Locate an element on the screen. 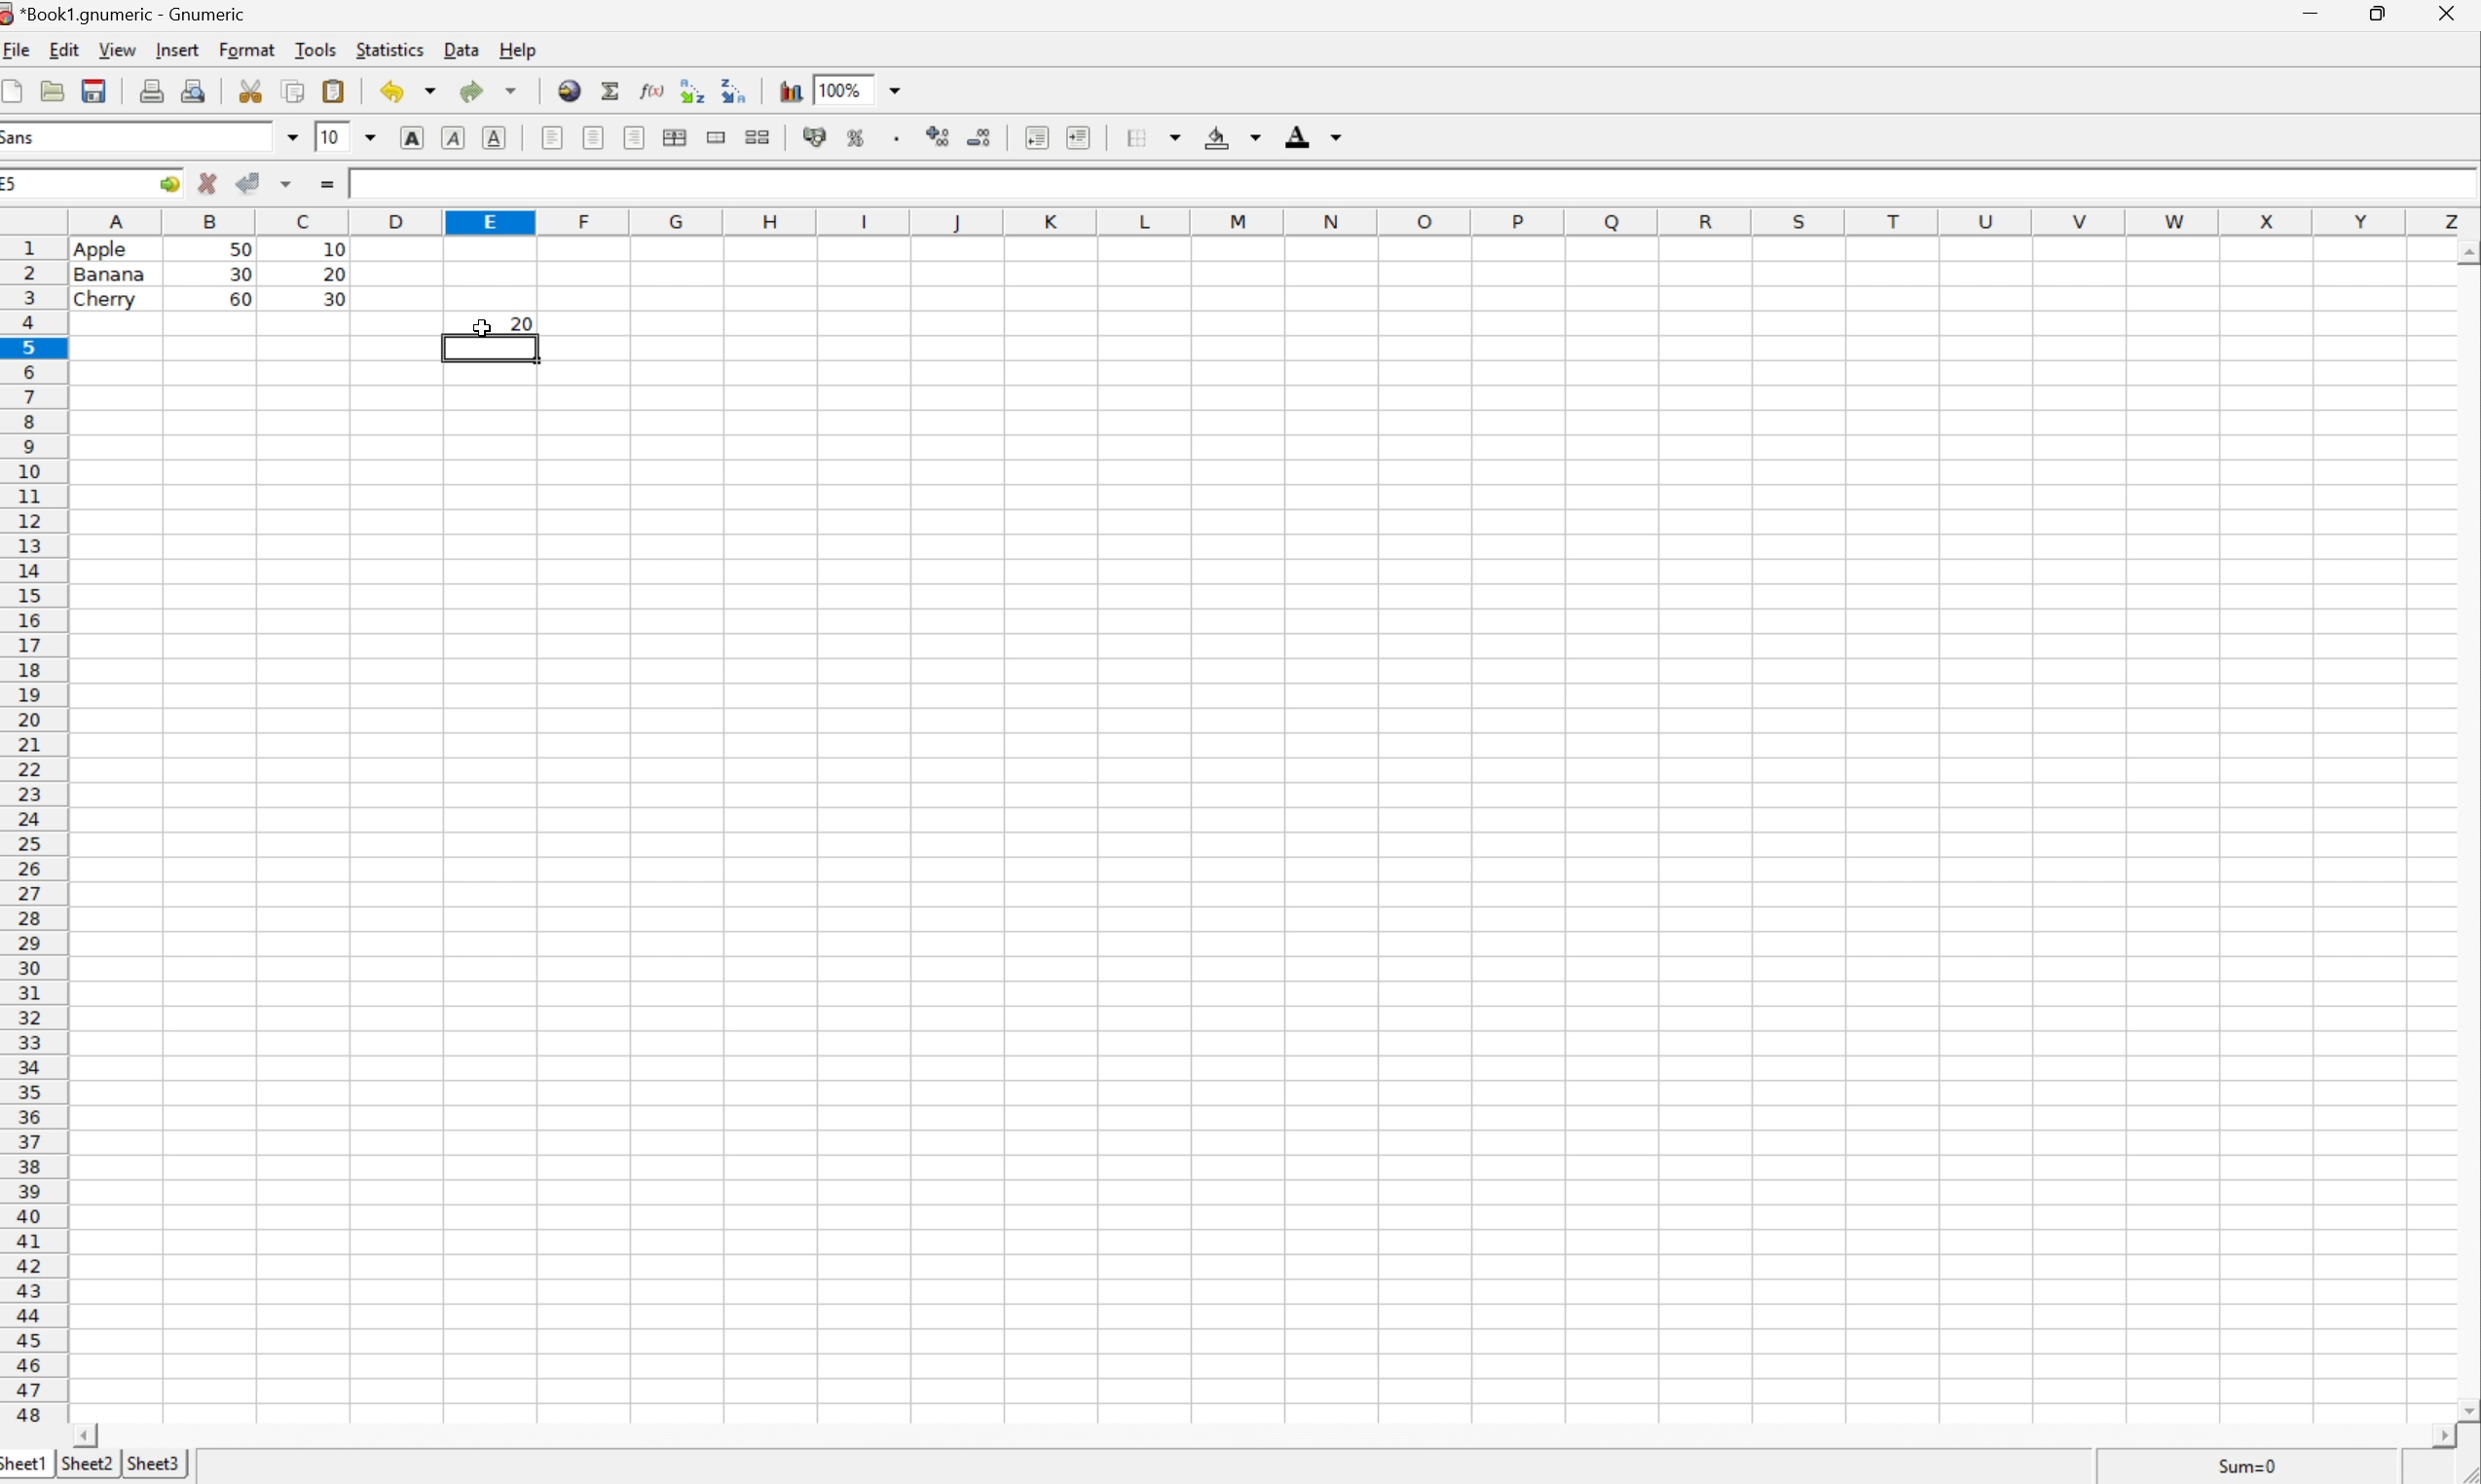  decrease number of decimals displayed is located at coordinates (979, 136).